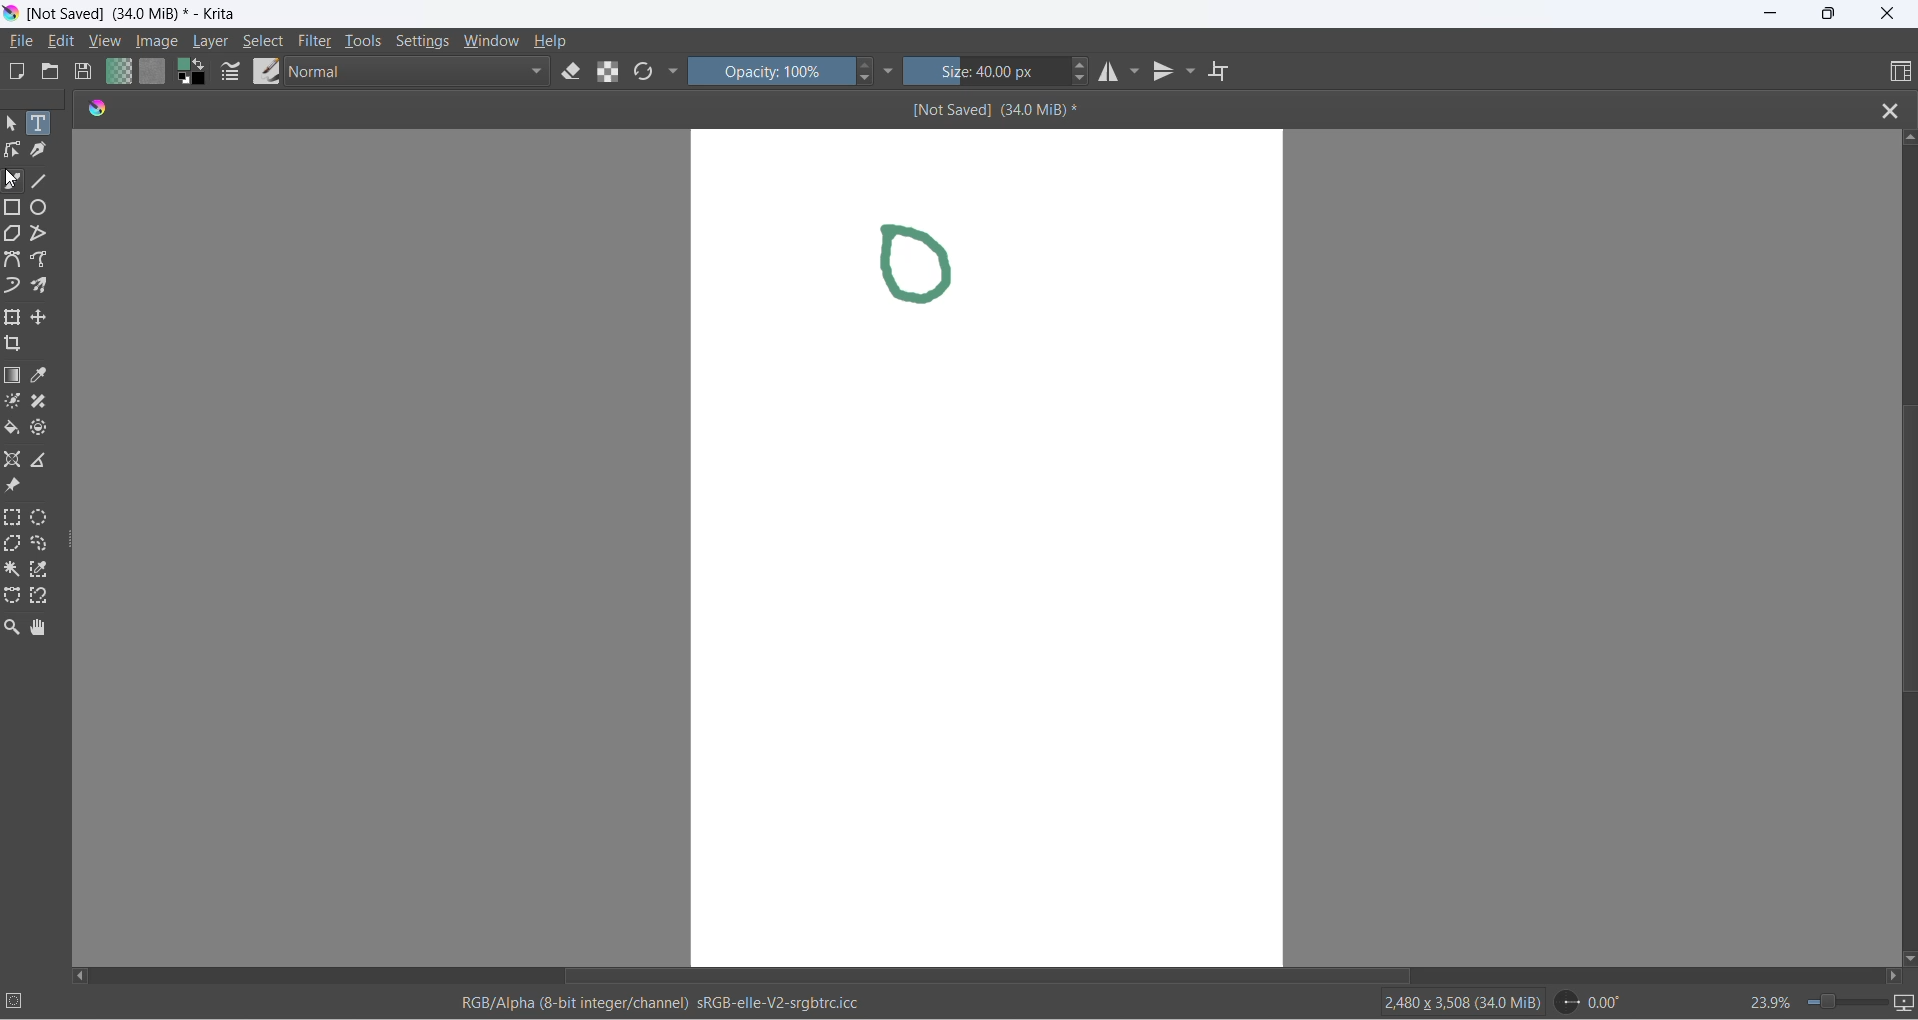 This screenshot has width=1918, height=1020. I want to click on select, so click(266, 41).